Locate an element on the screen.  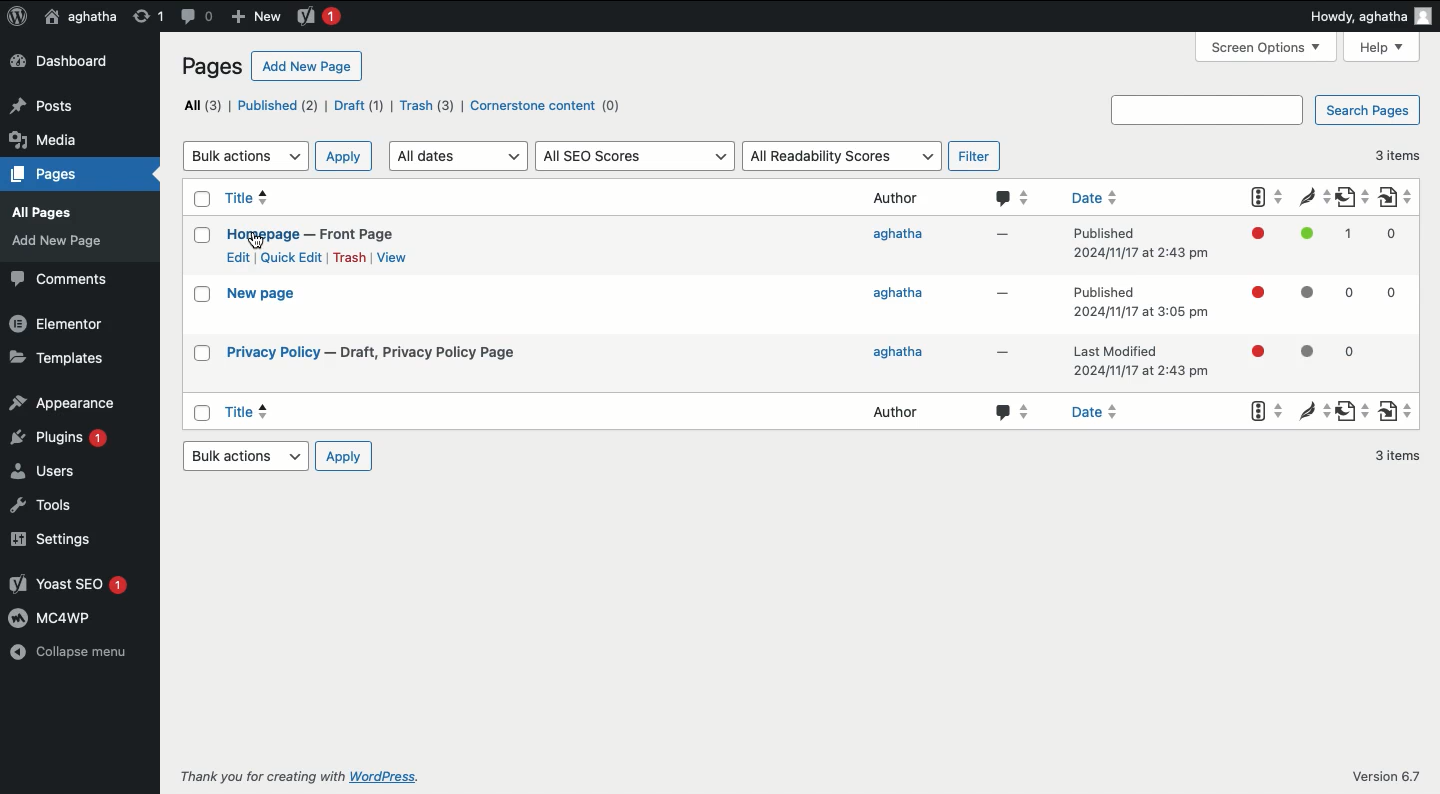
Date is located at coordinates (1141, 303).